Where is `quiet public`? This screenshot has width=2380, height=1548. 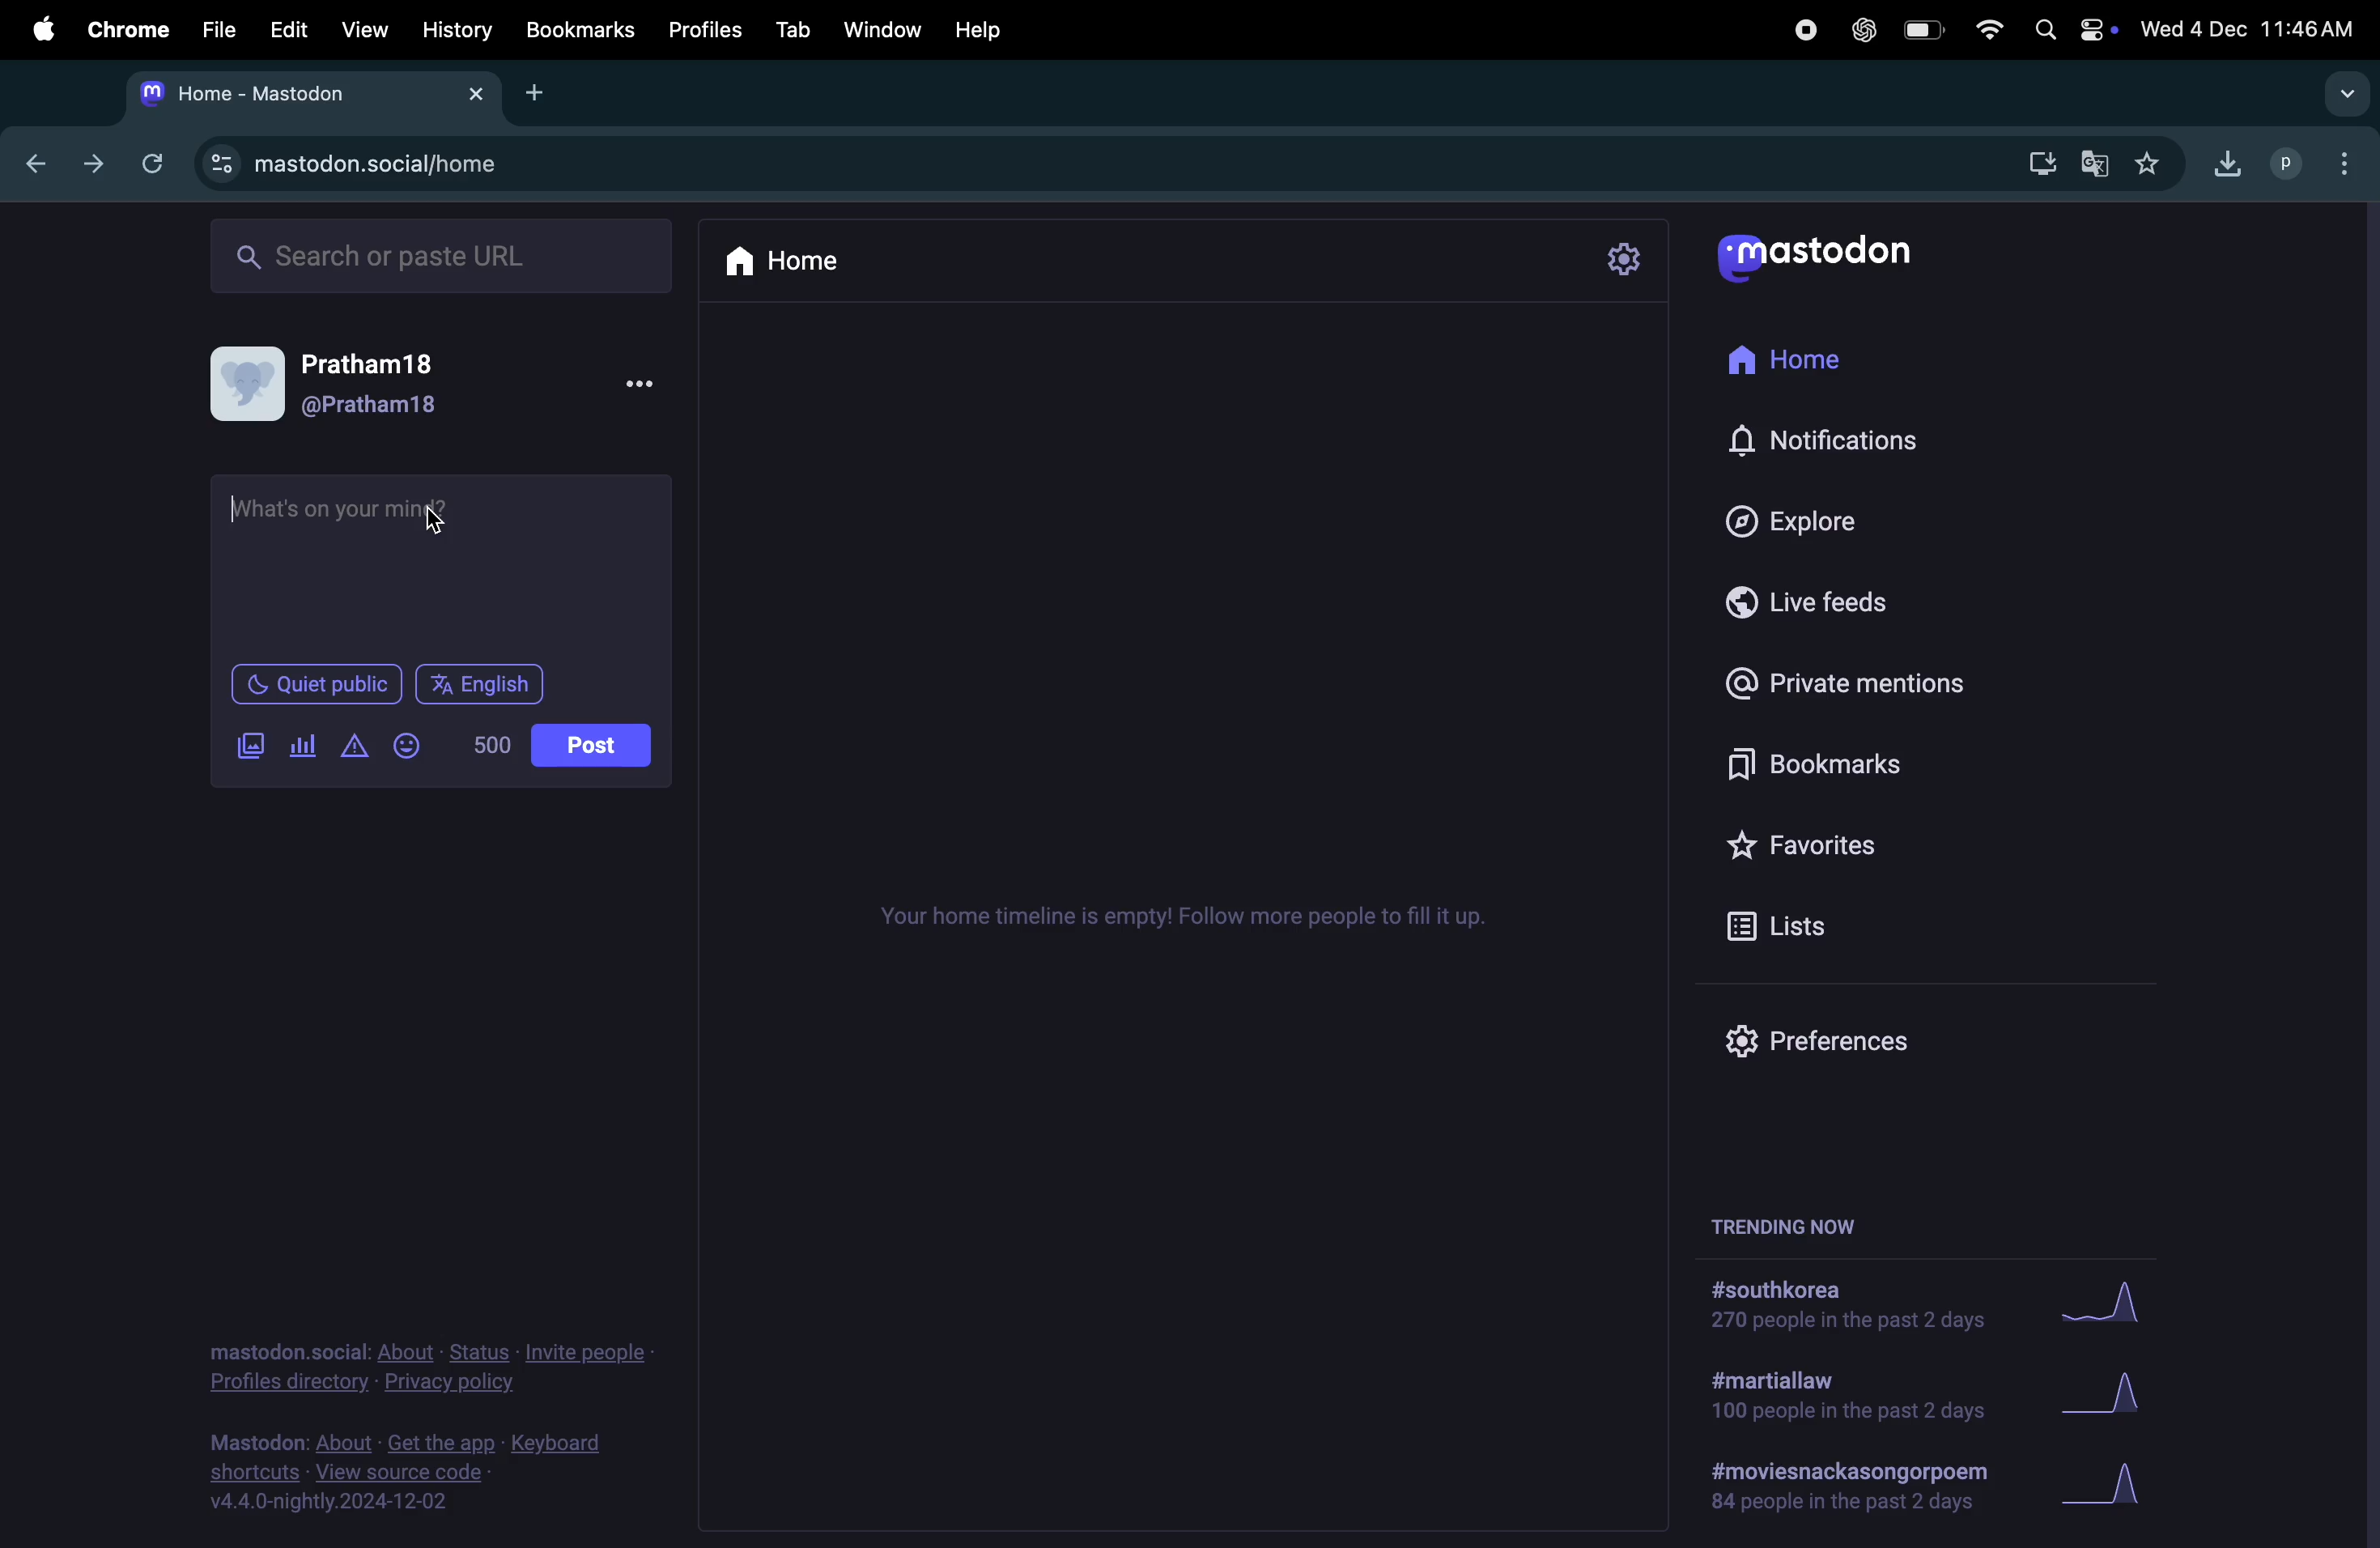
quiet public is located at coordinates (314, 684).